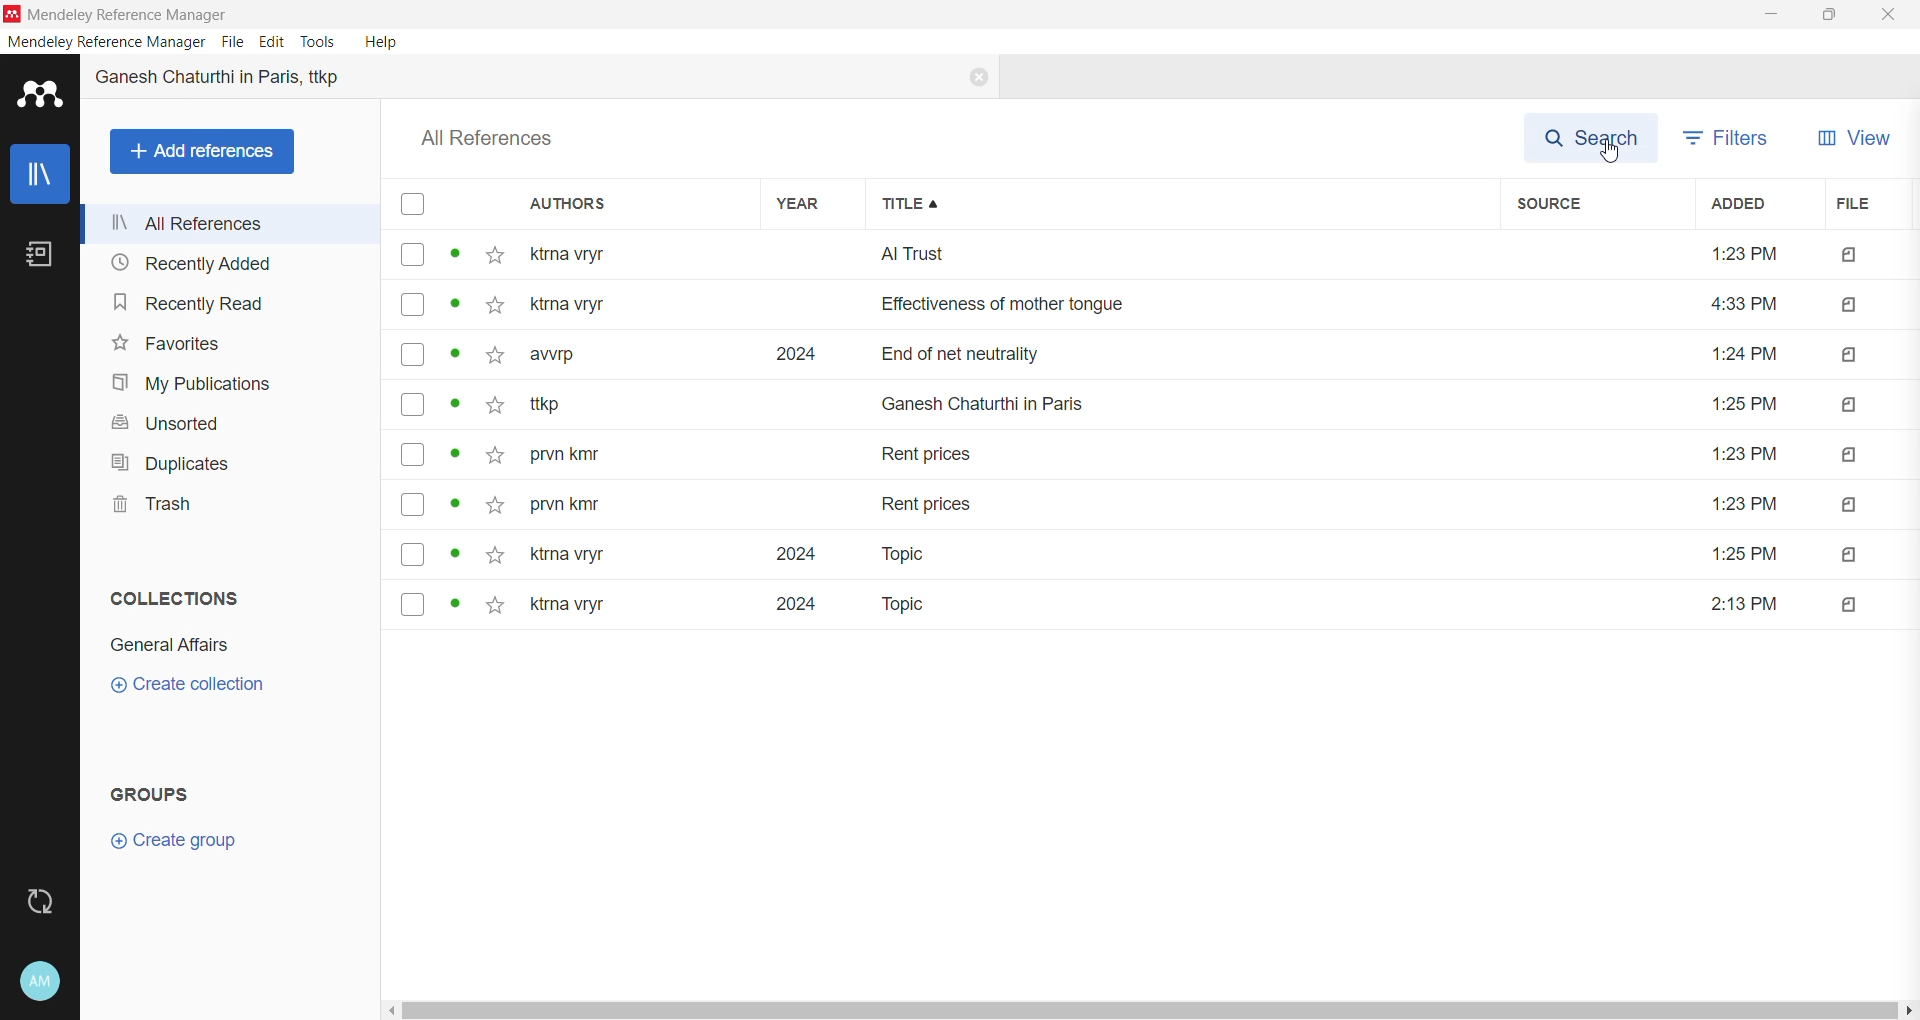 The image size is (1920, 1020). I want to click on Year, so click(812, 204).